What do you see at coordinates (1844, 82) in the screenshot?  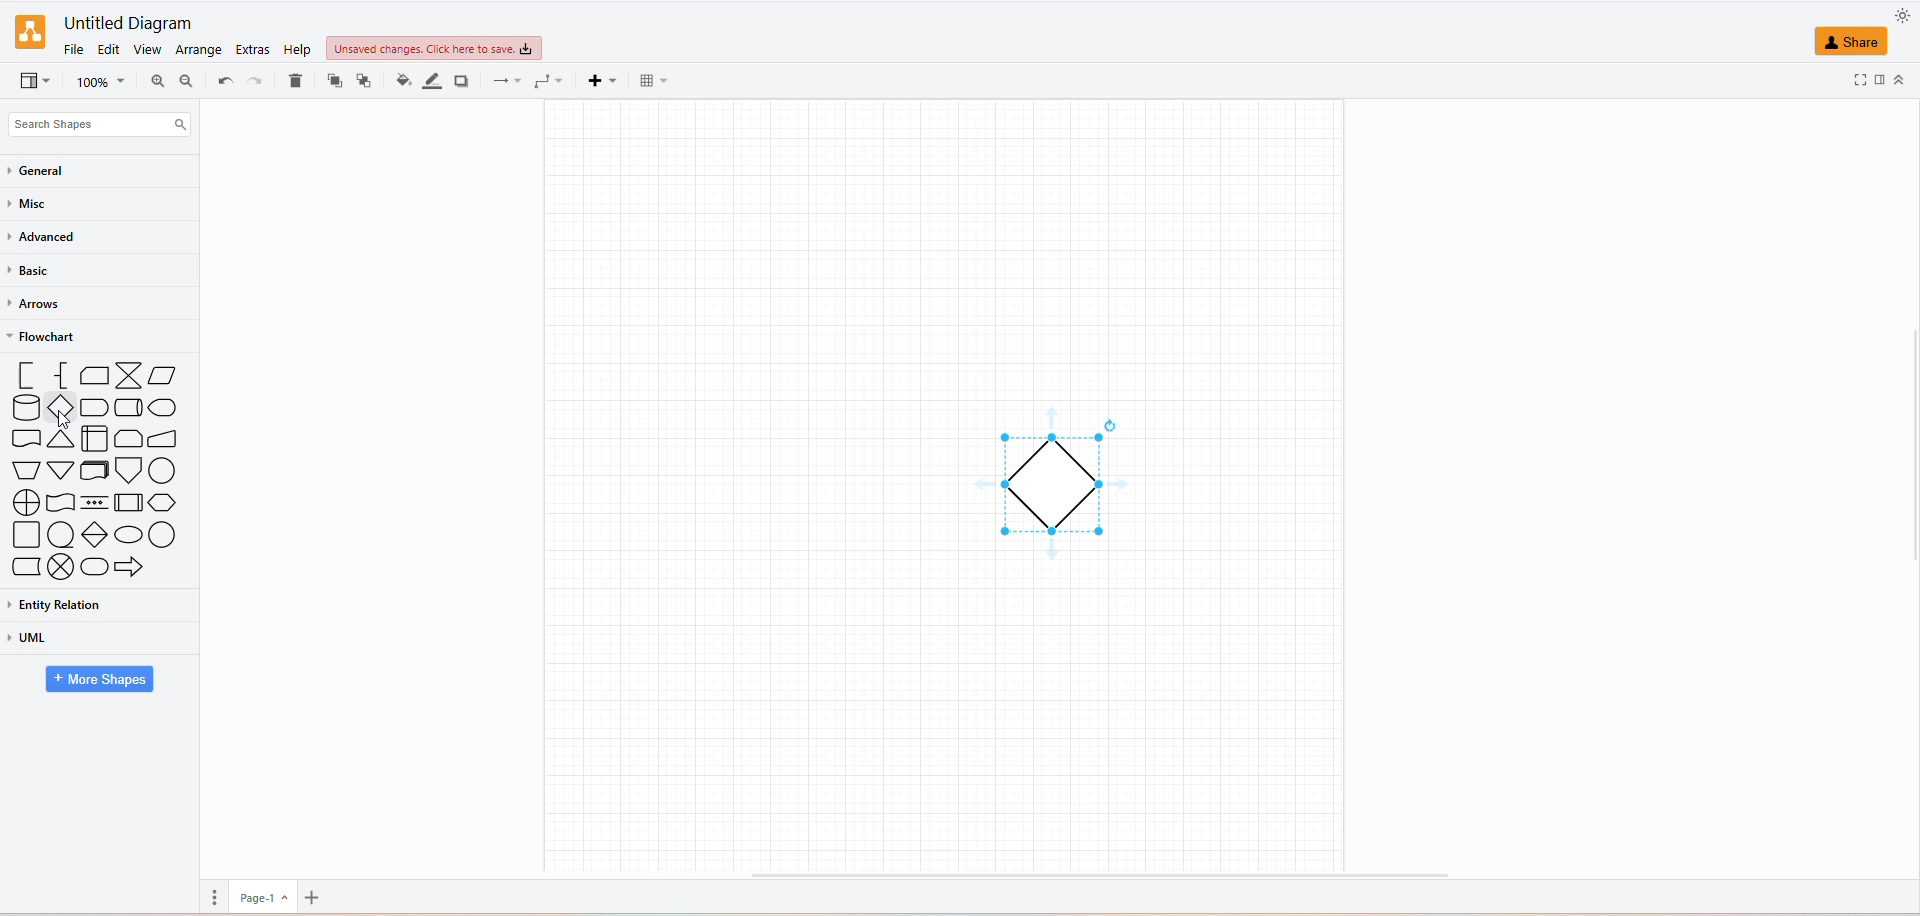 I see `FULLSCREEN` at bounding box center [1844, 82].